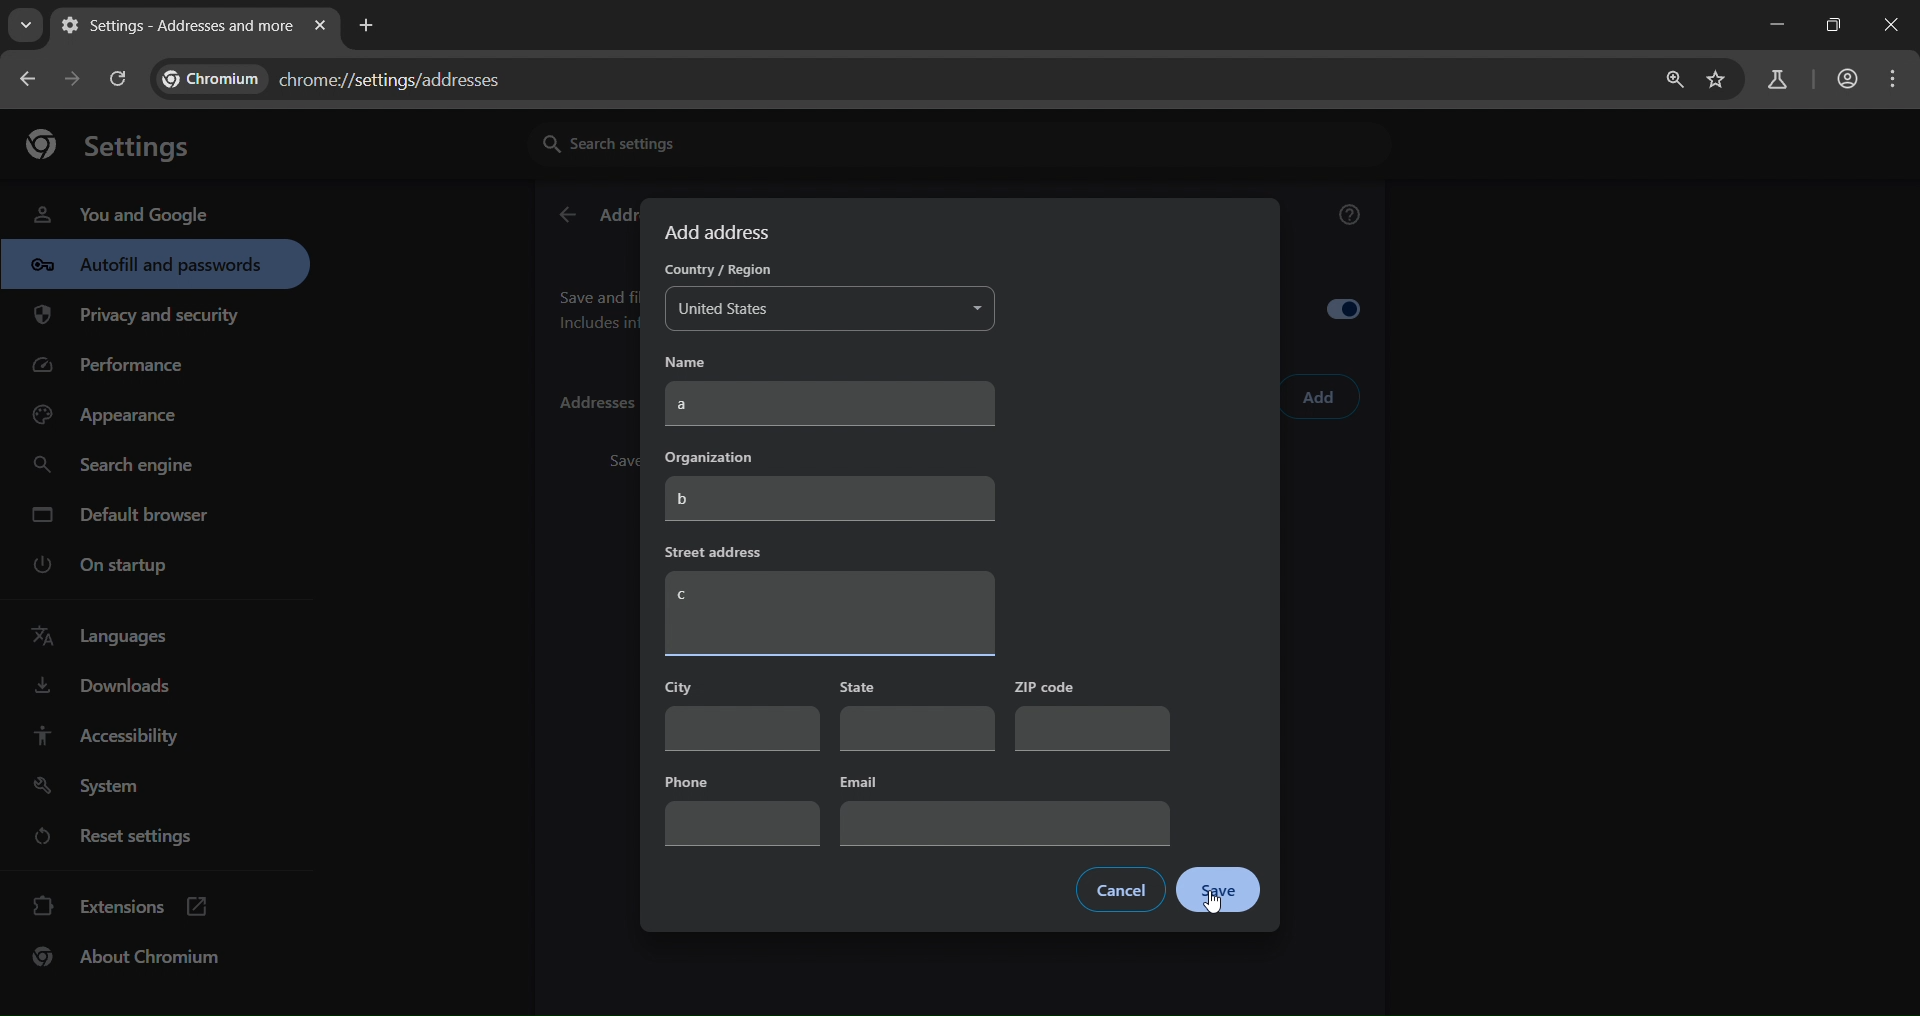 This screenshot has height=1016, width=1920. I want to click on street address, so click(716, 552).